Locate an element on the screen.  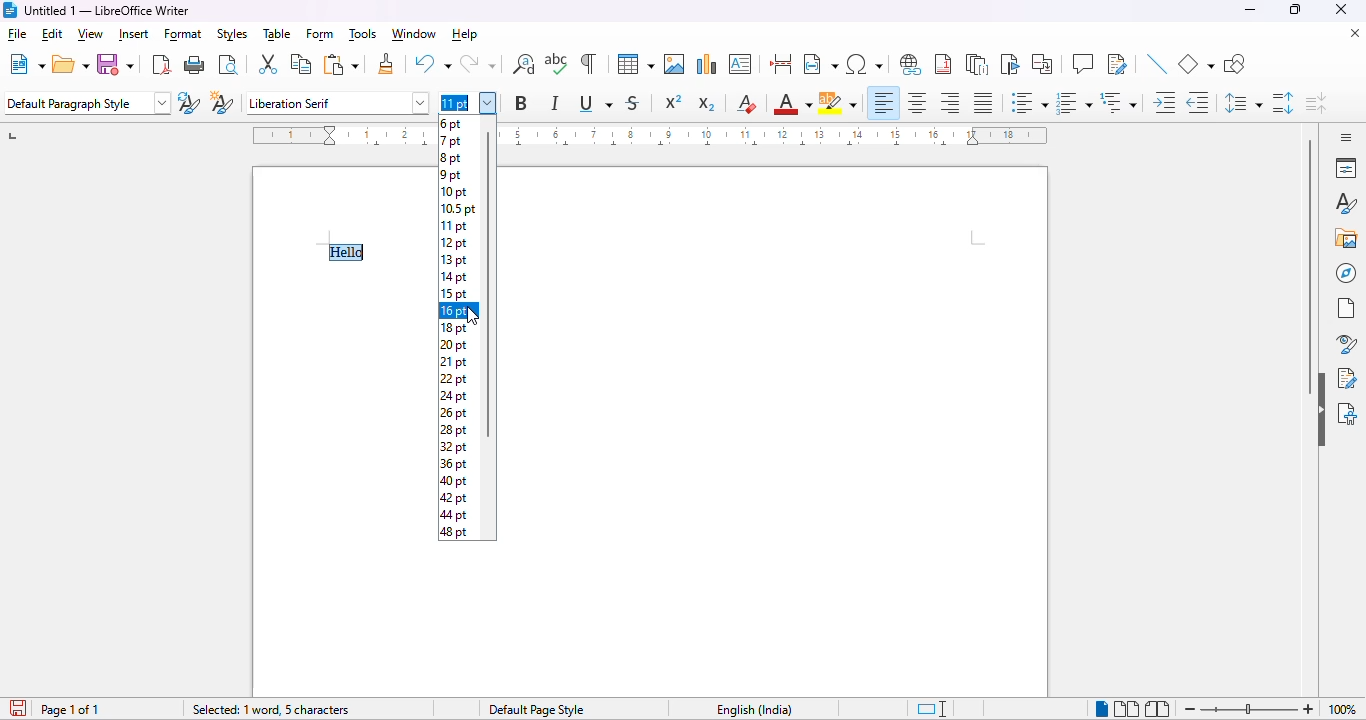
15 pt is located at coordinates (452, 295).